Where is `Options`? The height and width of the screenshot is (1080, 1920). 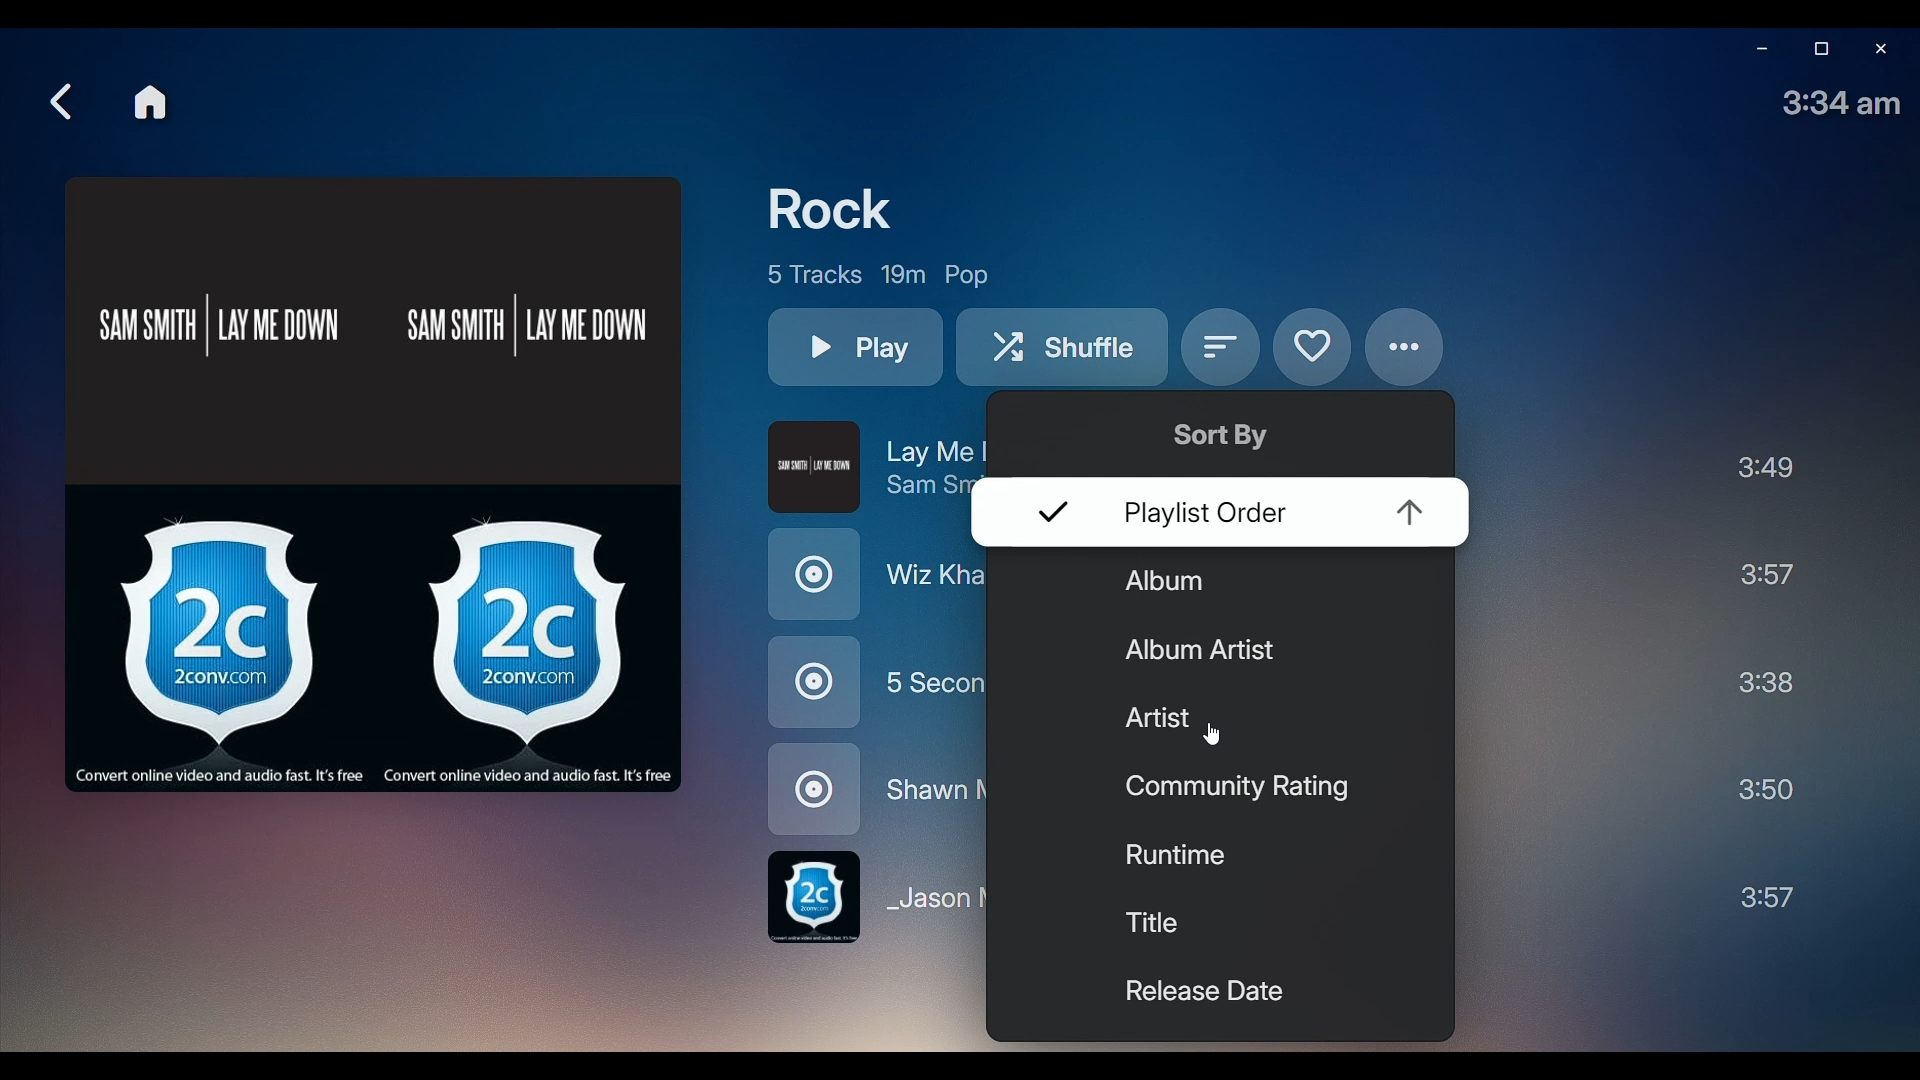 Options is located at coordinates (1407, 347).